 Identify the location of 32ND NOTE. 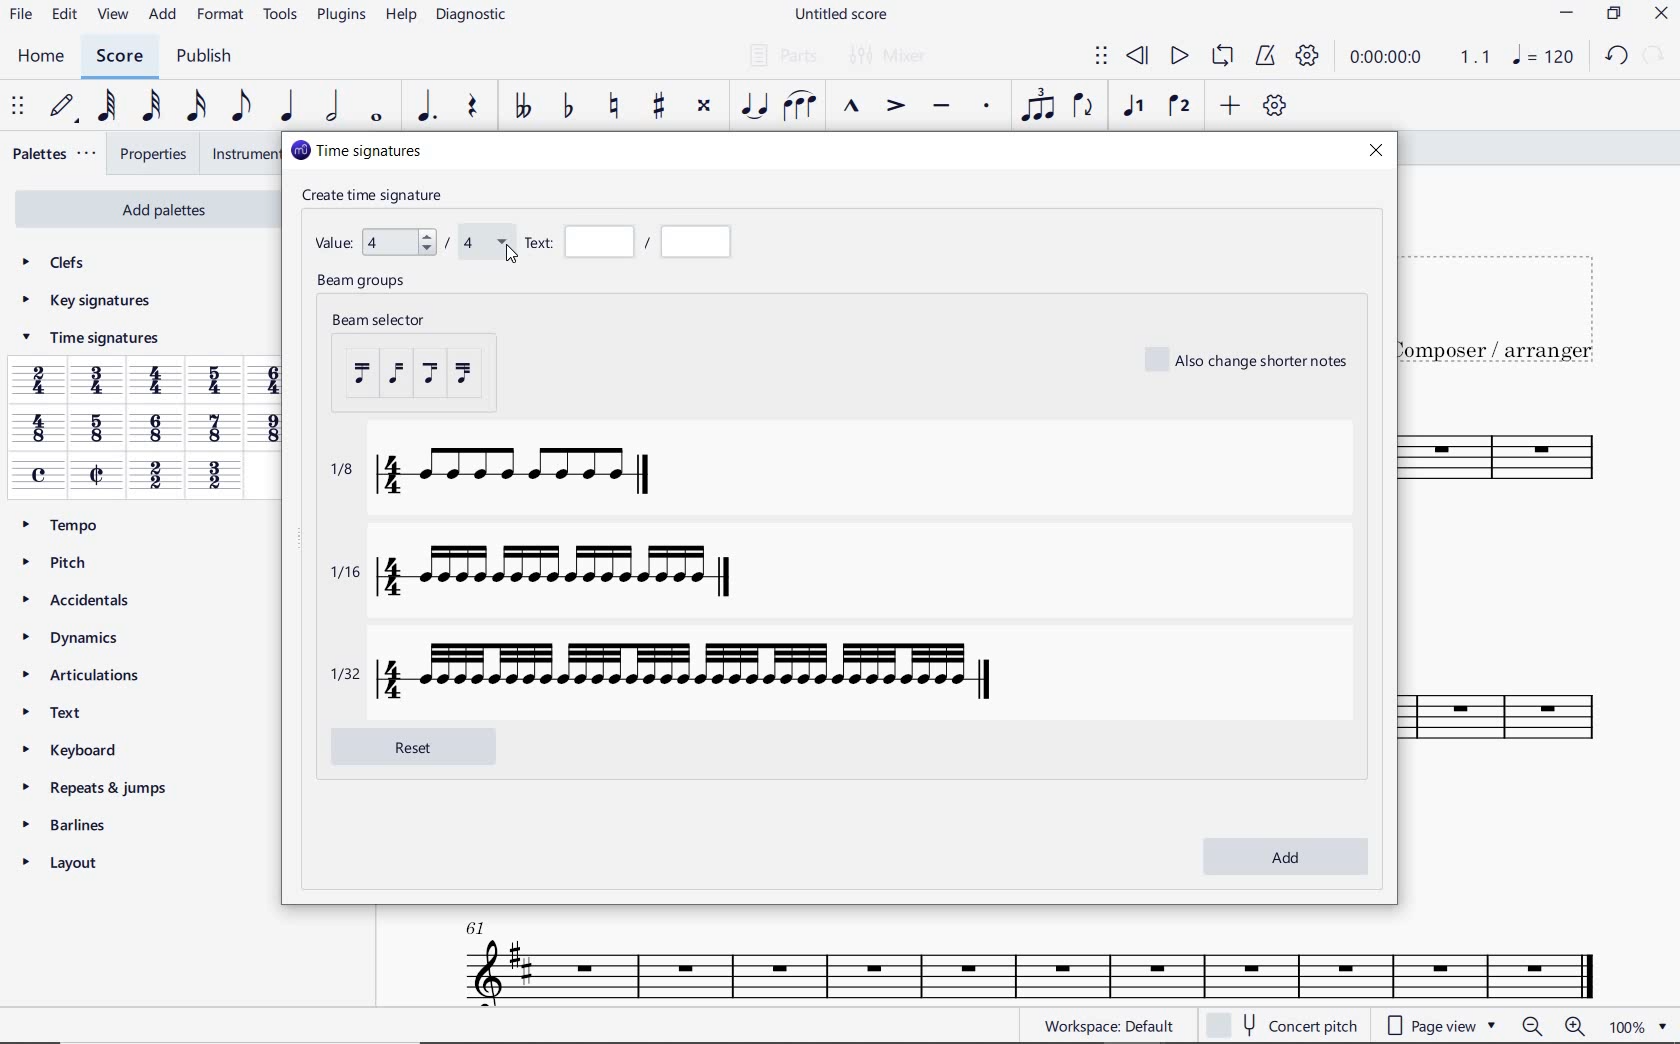
(152, 107).